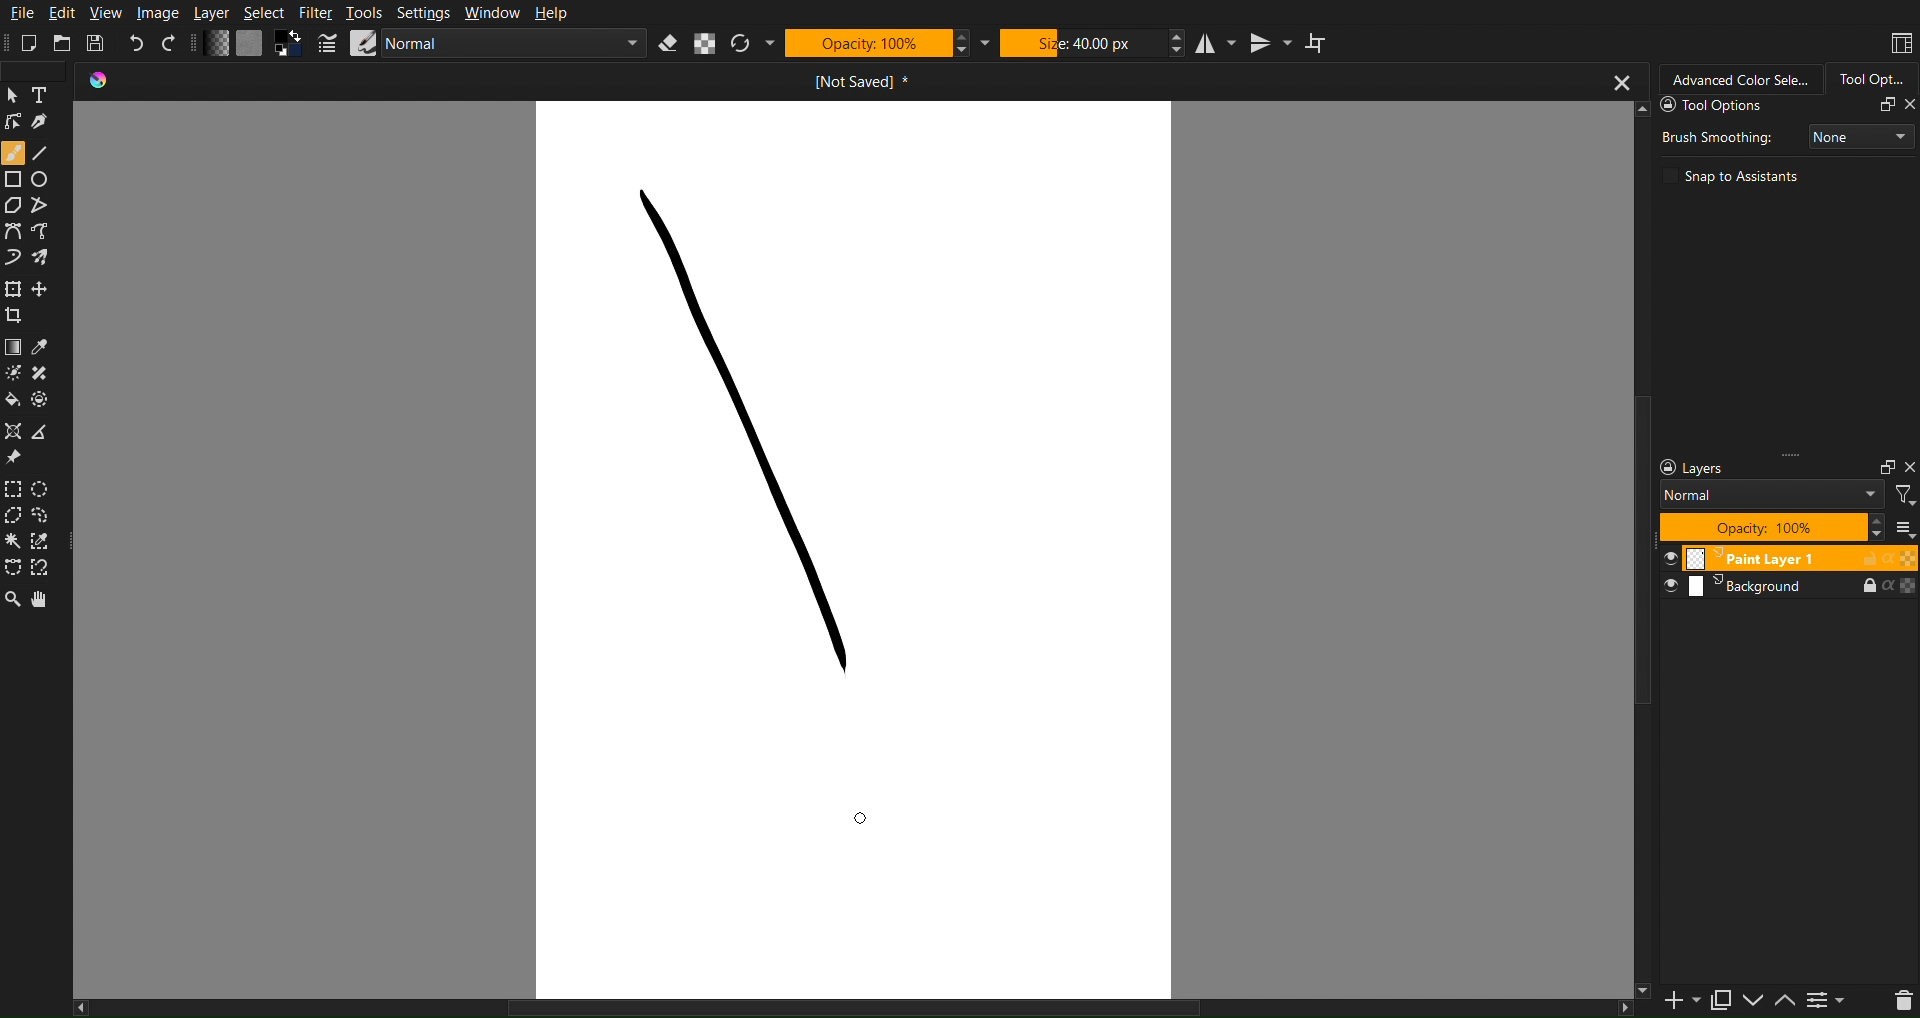  Describe the element at coordinates (16, 490) in the screenshot. I see `Square Marquee Tool` at that location.